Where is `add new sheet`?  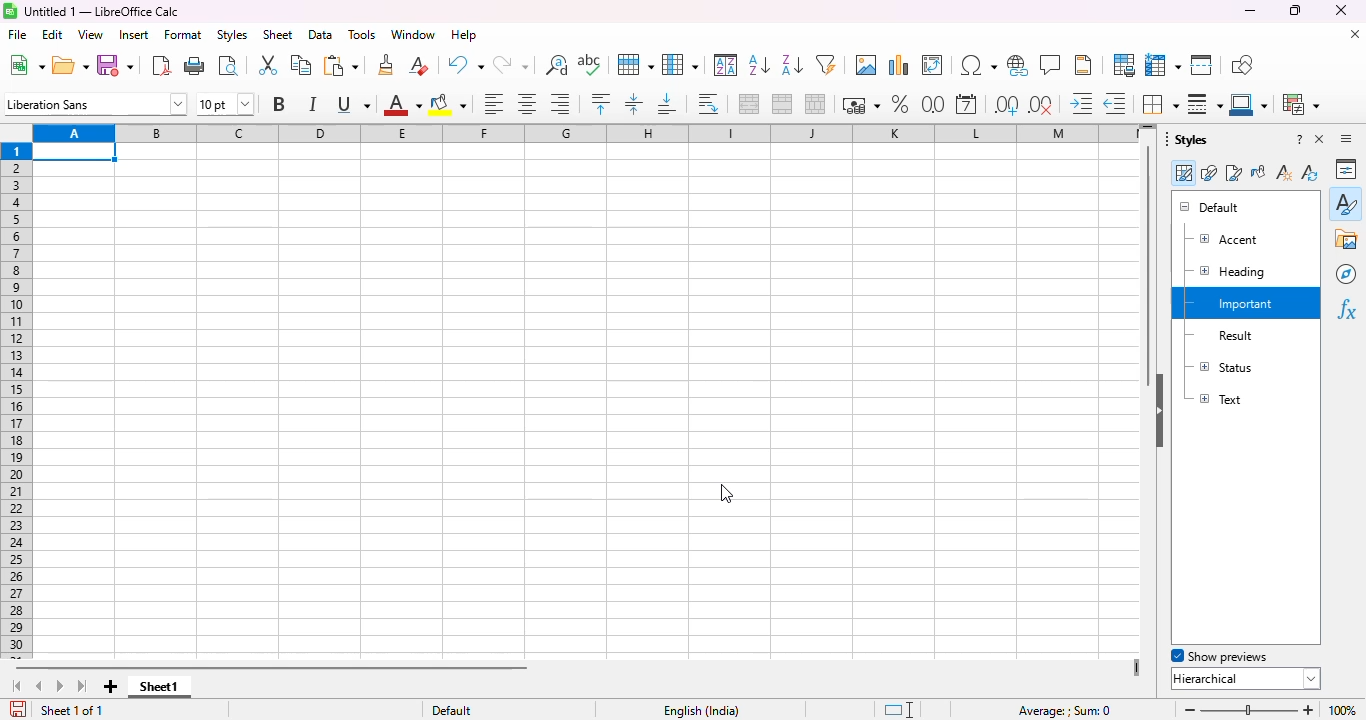
add new sheet is located at coordinates (111, 687).